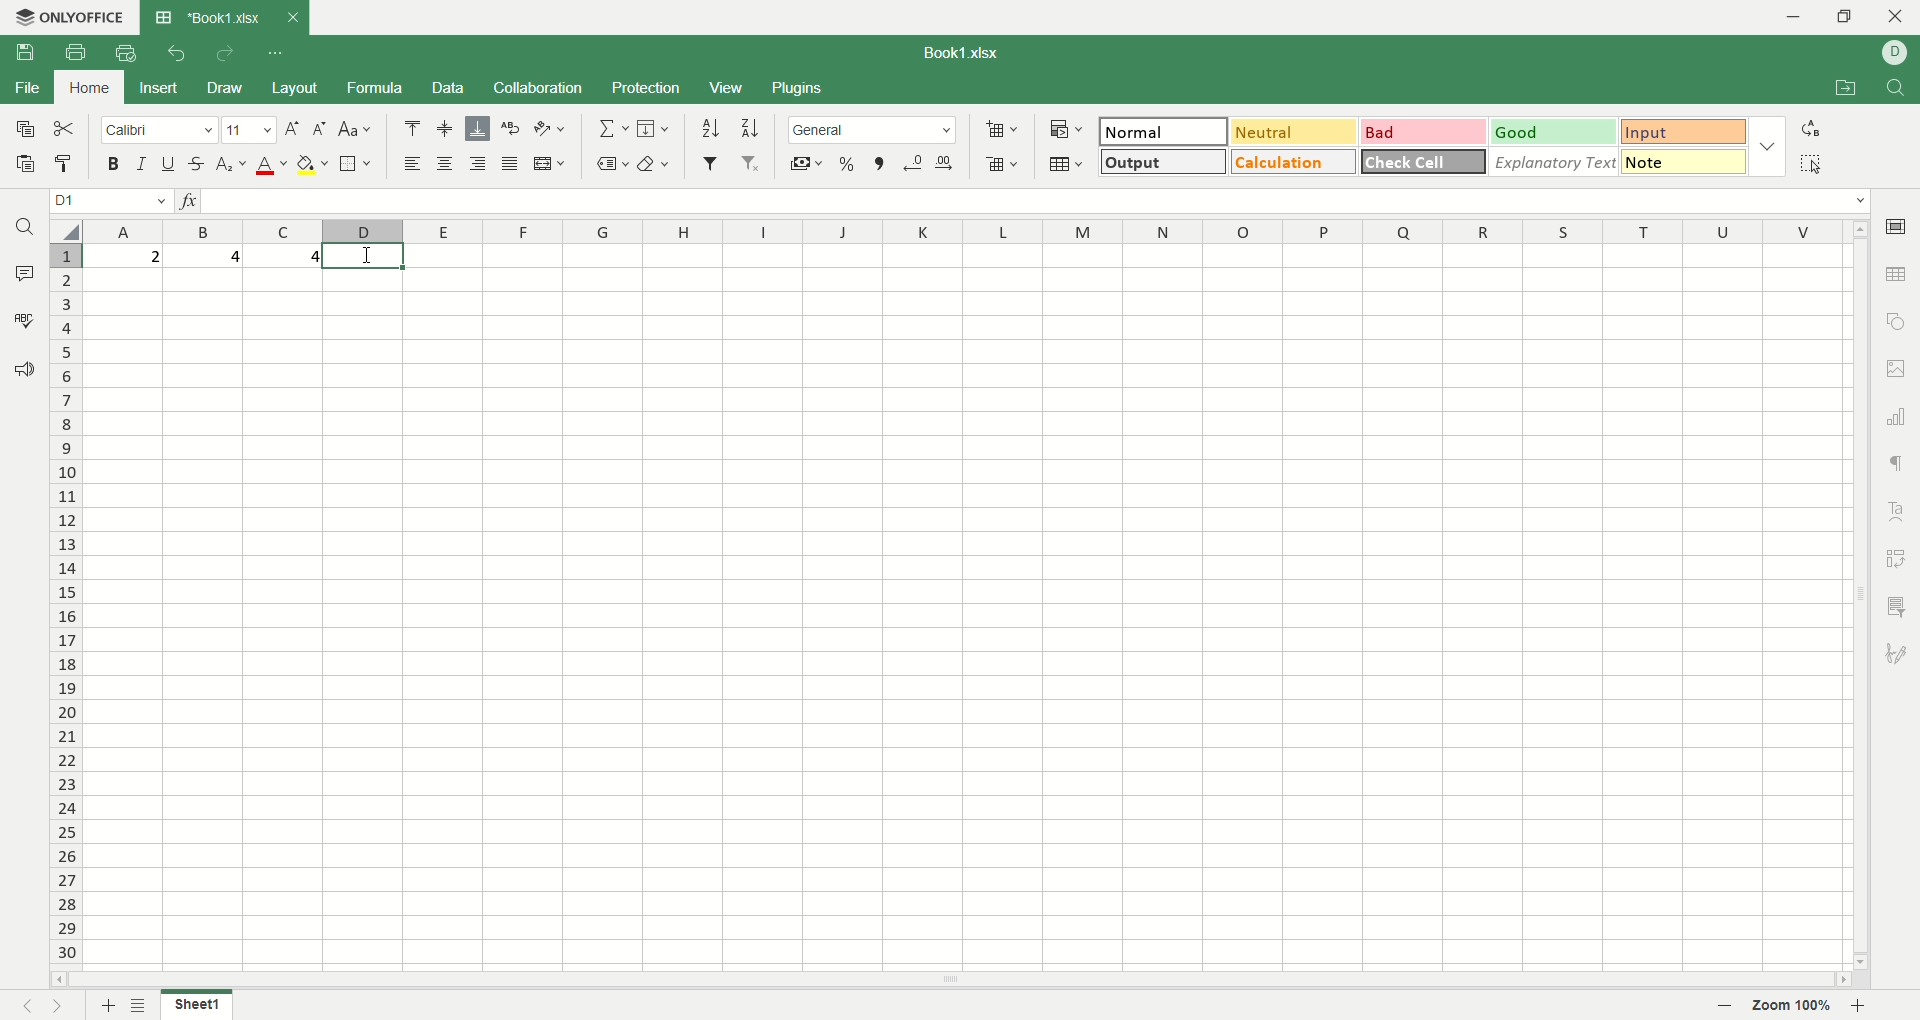 Image resolution: width=1920 pixels, height=1020 pixels. I want to click on case, so click(356, 128).